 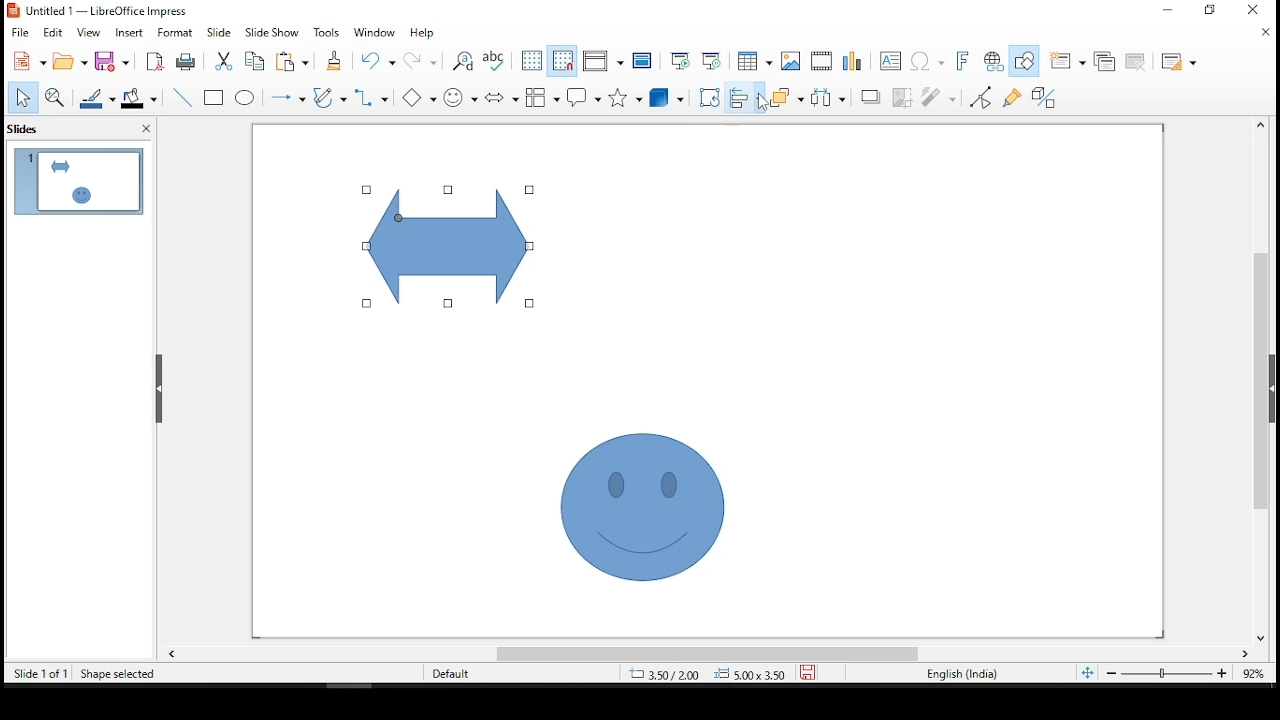 I want to click on restore, so click(x=1167, y=11).